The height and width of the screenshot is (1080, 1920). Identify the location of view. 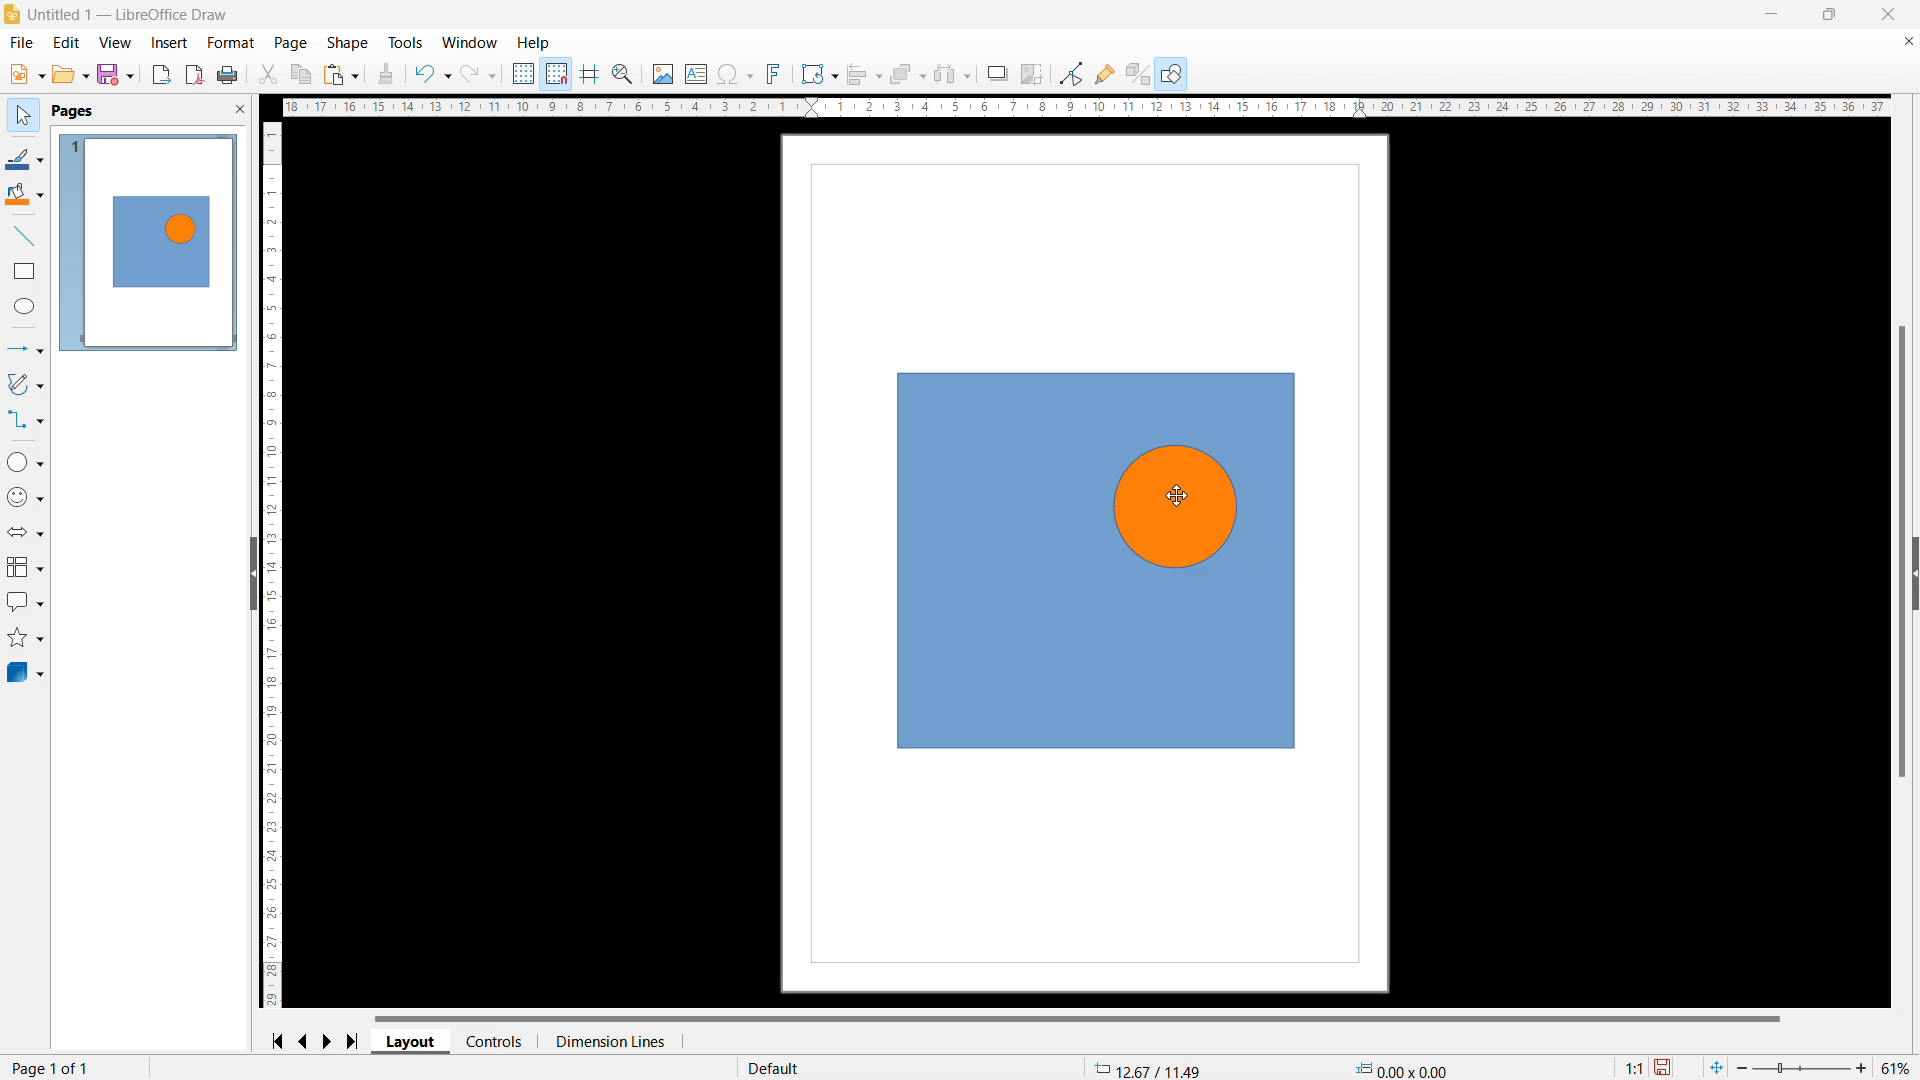
(114, 44).